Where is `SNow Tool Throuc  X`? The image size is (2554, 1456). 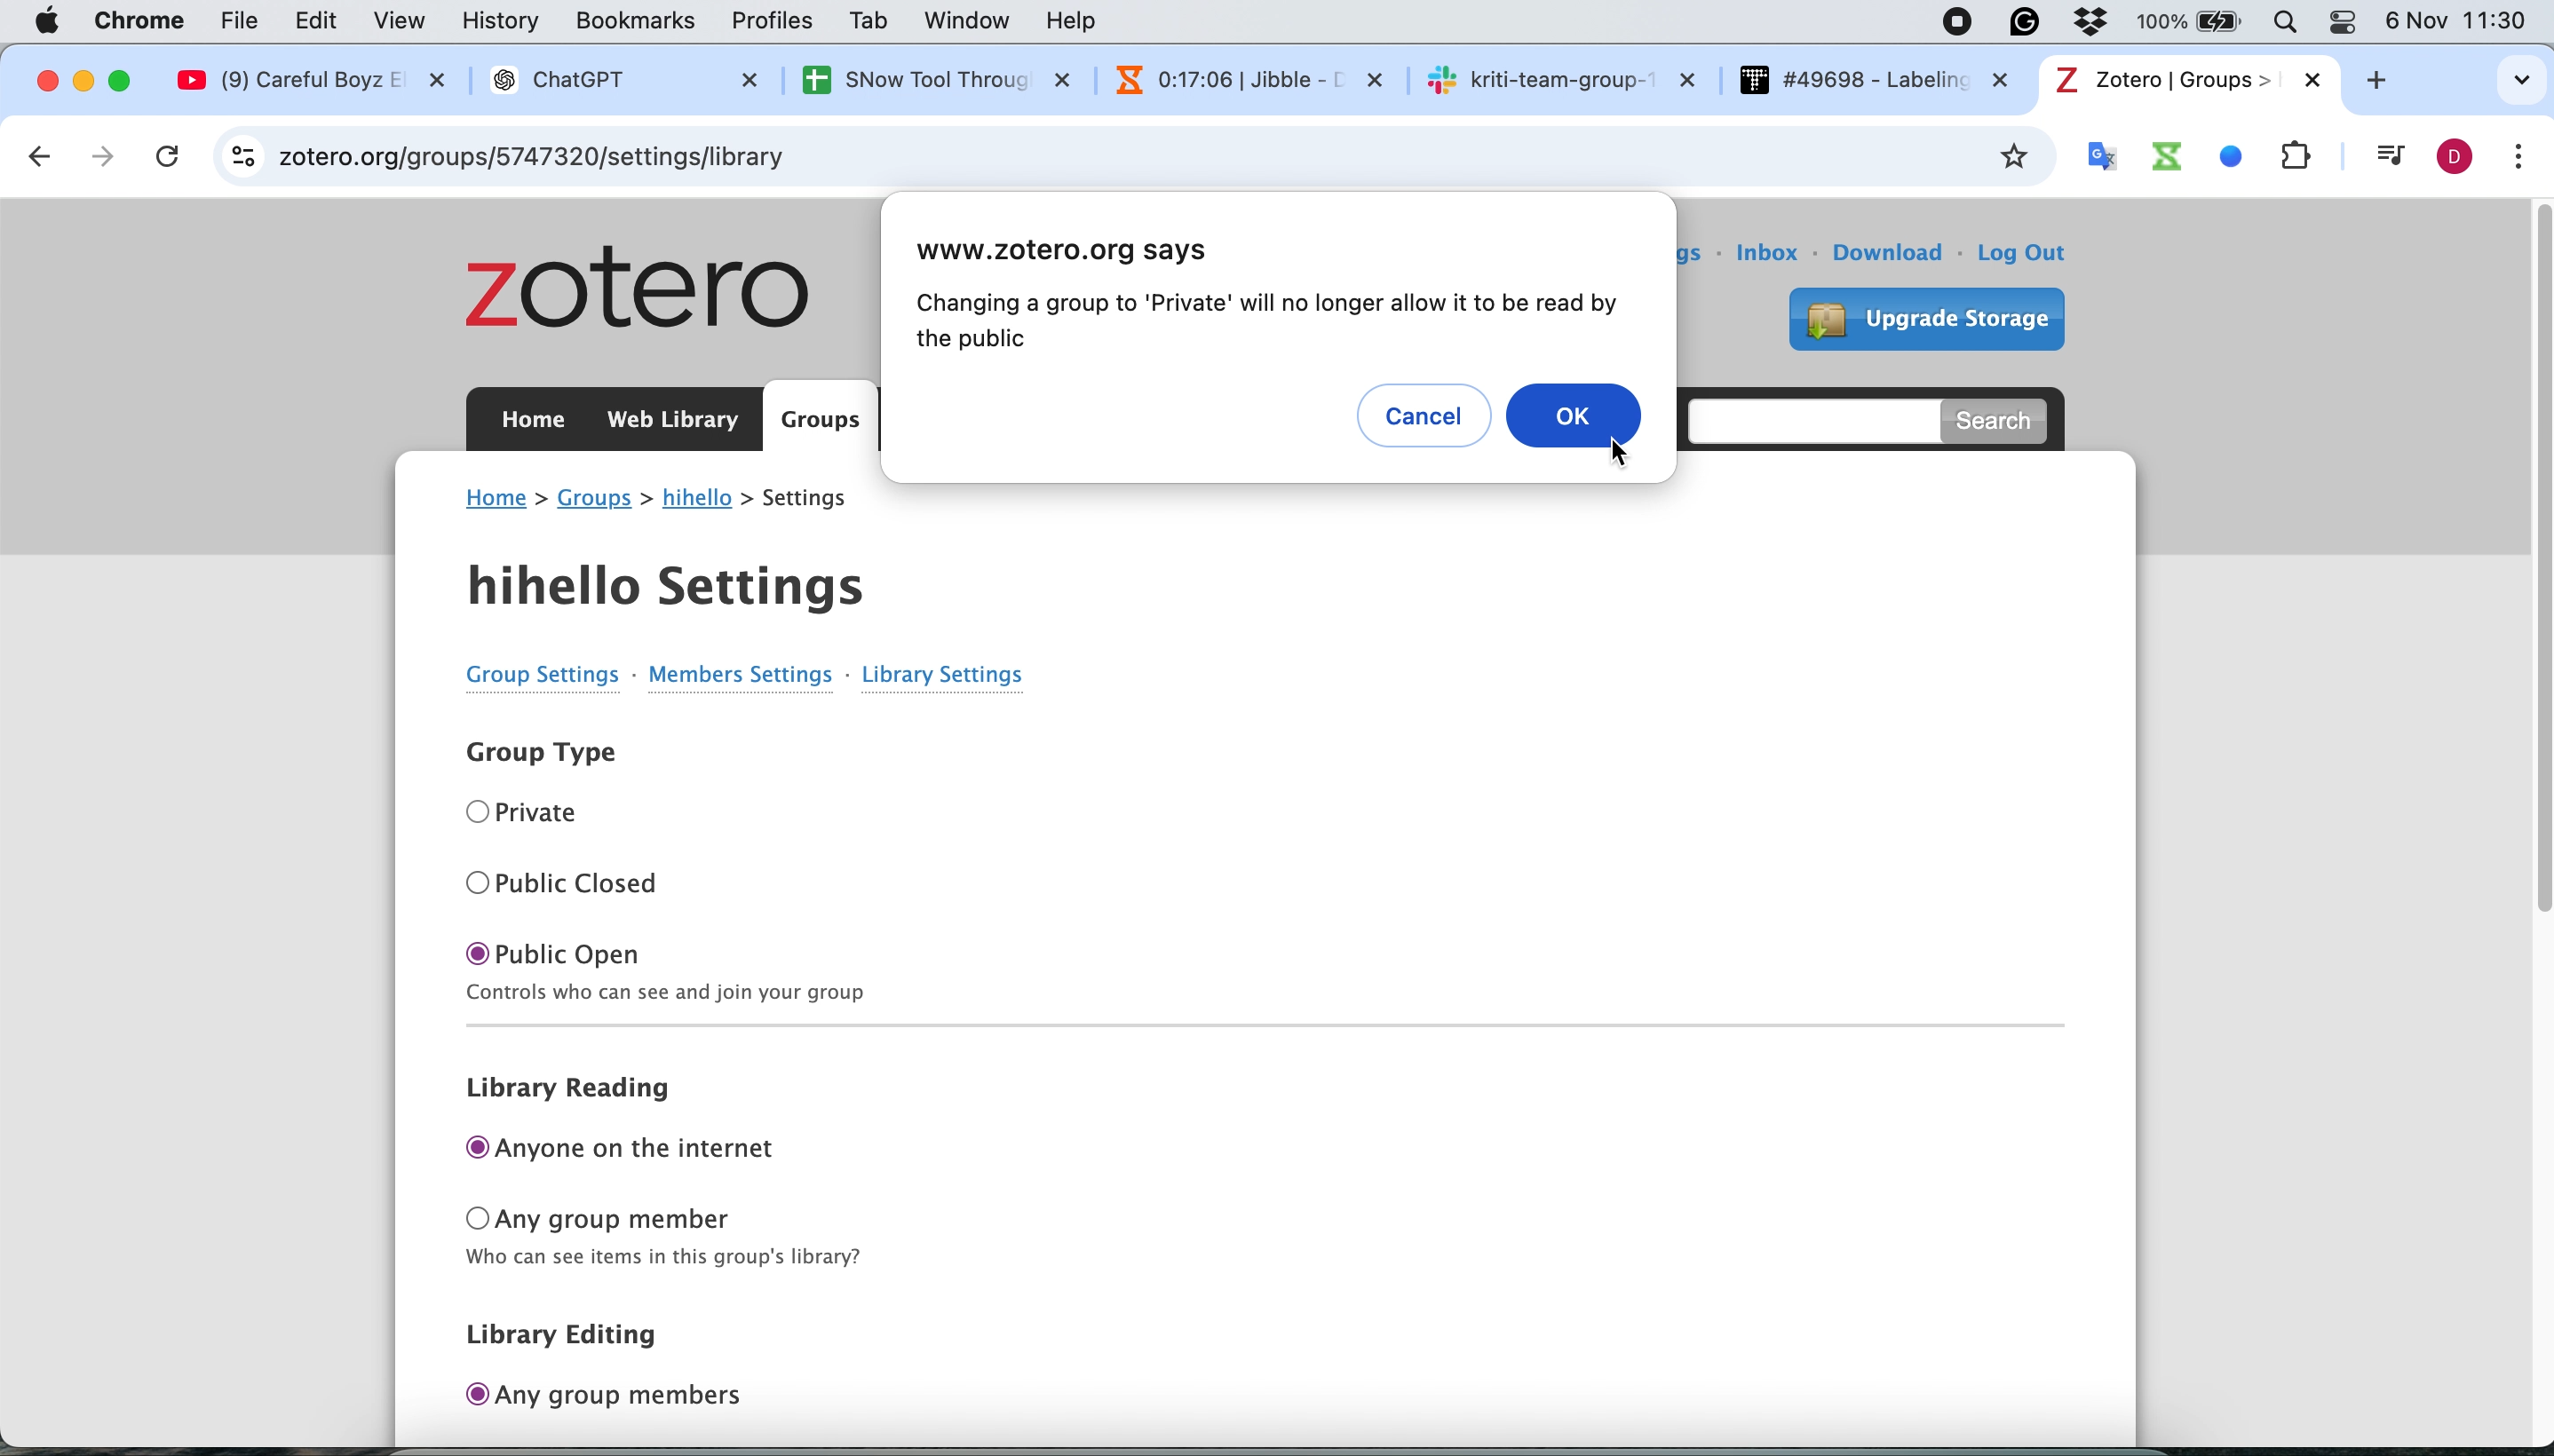 SNow Tool Throuc  X is located at coordinates (919, 79).